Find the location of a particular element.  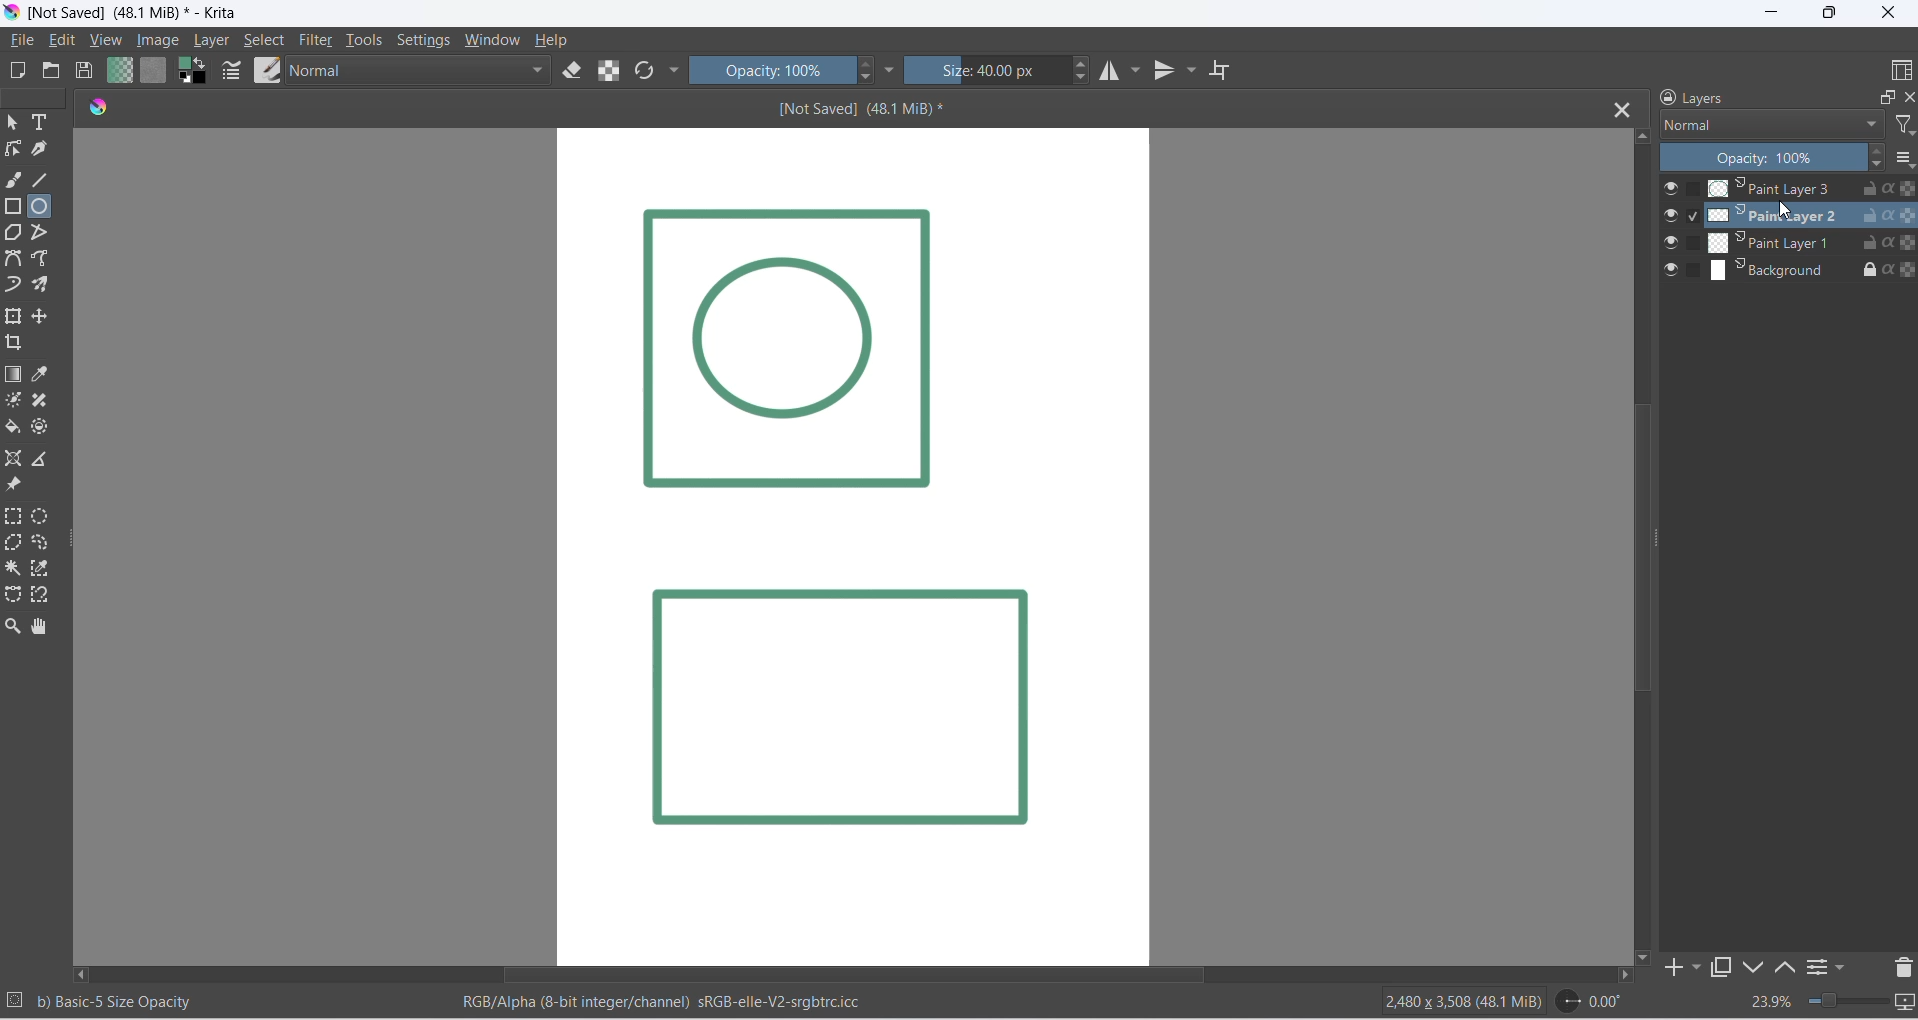

move left is located at coordinates (83, 976).